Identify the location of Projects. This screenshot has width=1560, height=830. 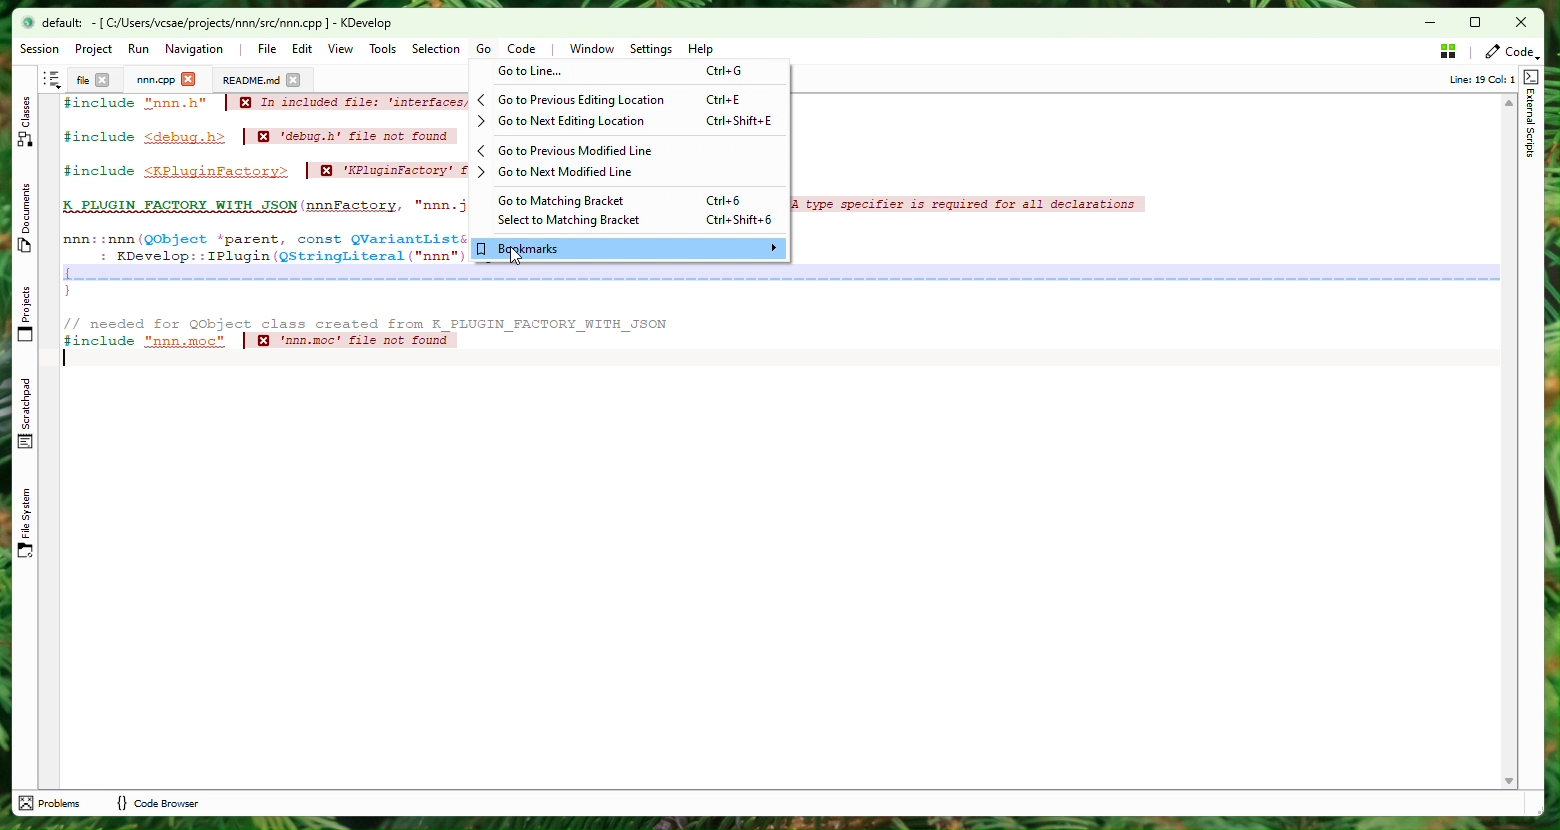
(28, 315).